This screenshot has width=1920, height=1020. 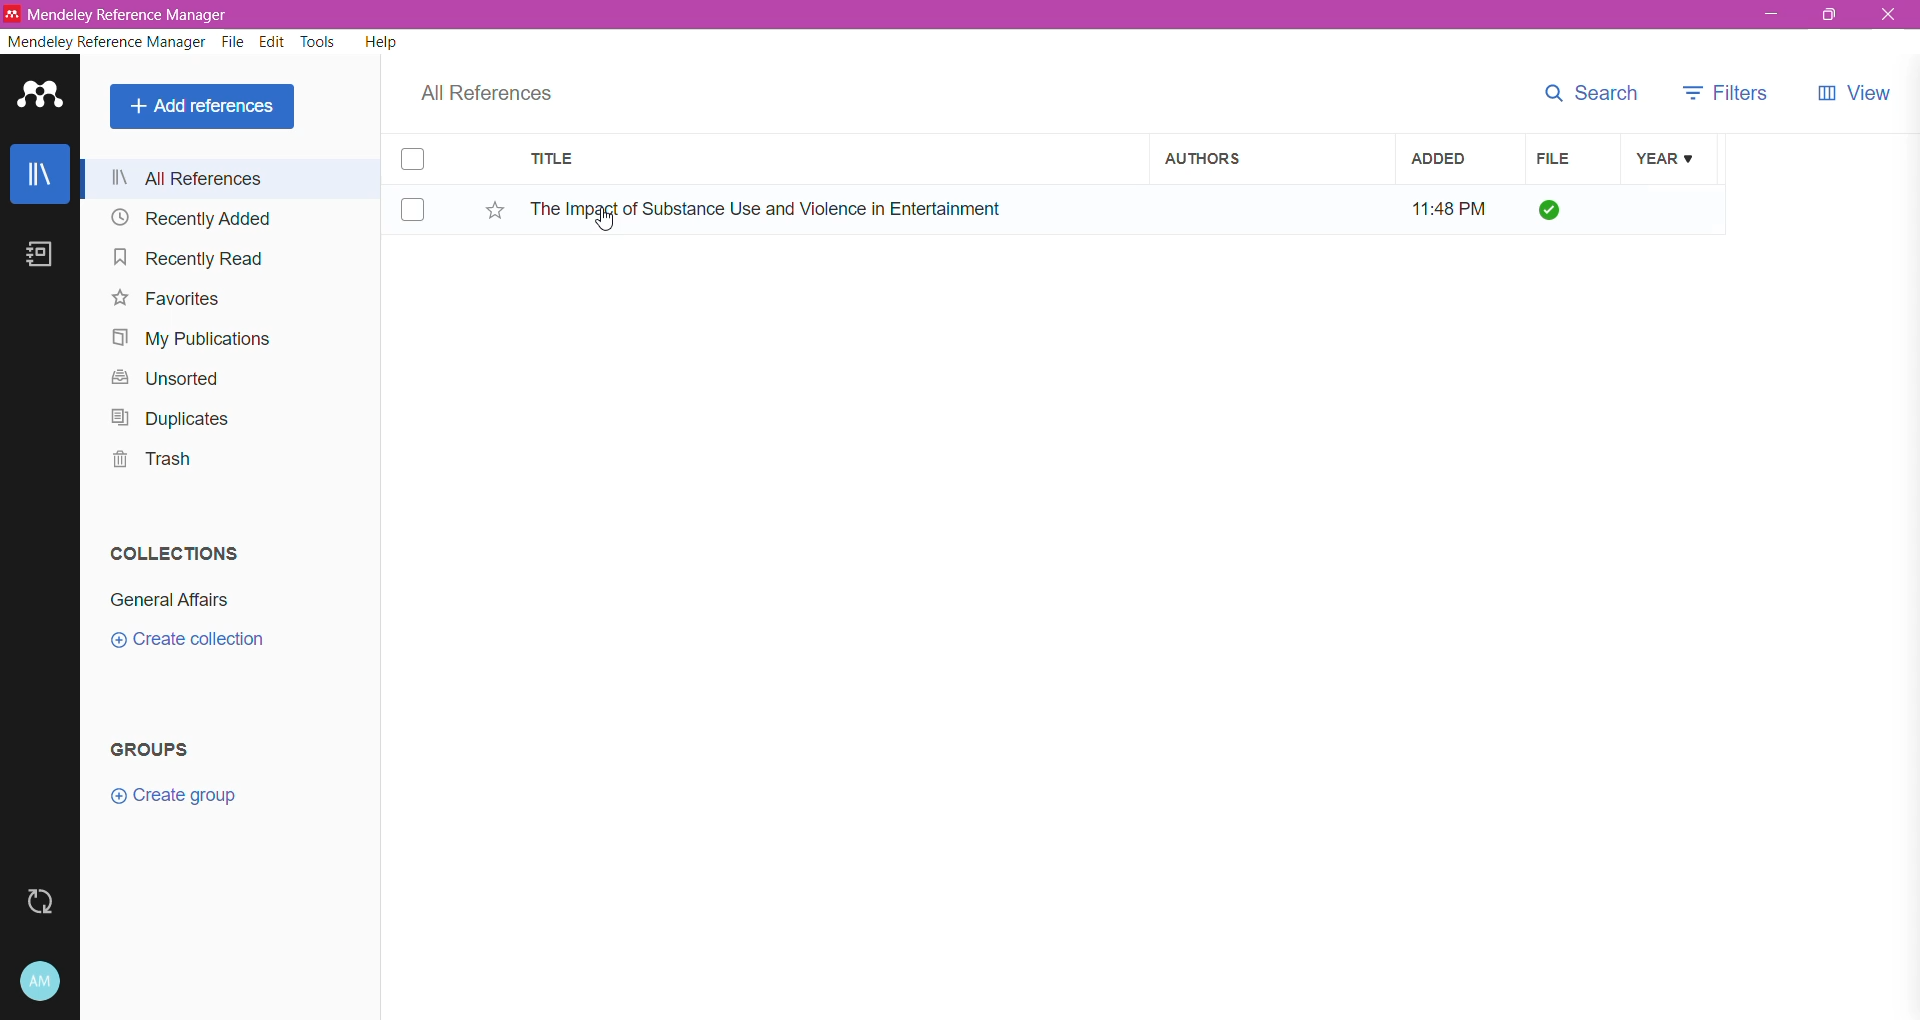 What do you see at coordinates (1771, 15) in the screenshot?
I see `Minimize` at bounding box center [1771, 15].